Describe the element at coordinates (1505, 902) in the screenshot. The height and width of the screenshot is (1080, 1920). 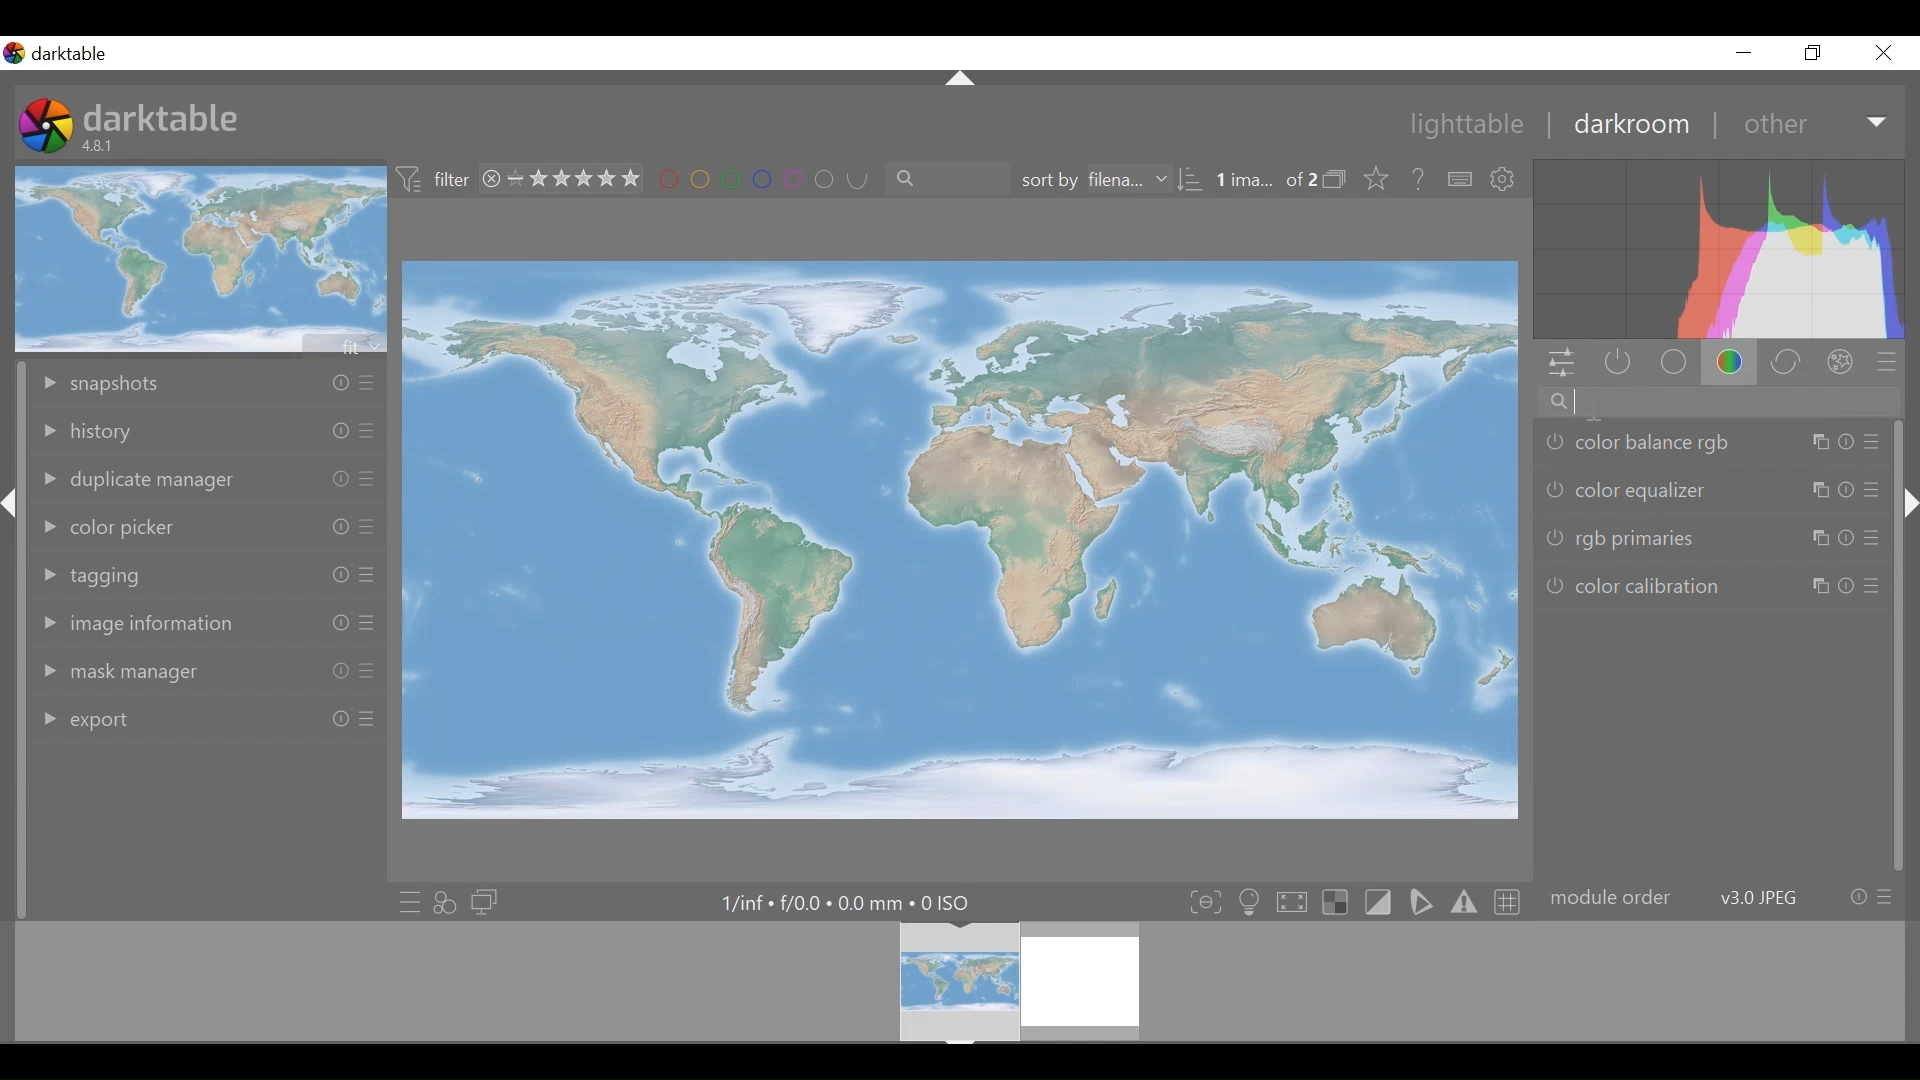
I see `toggle guide lines` at that location.